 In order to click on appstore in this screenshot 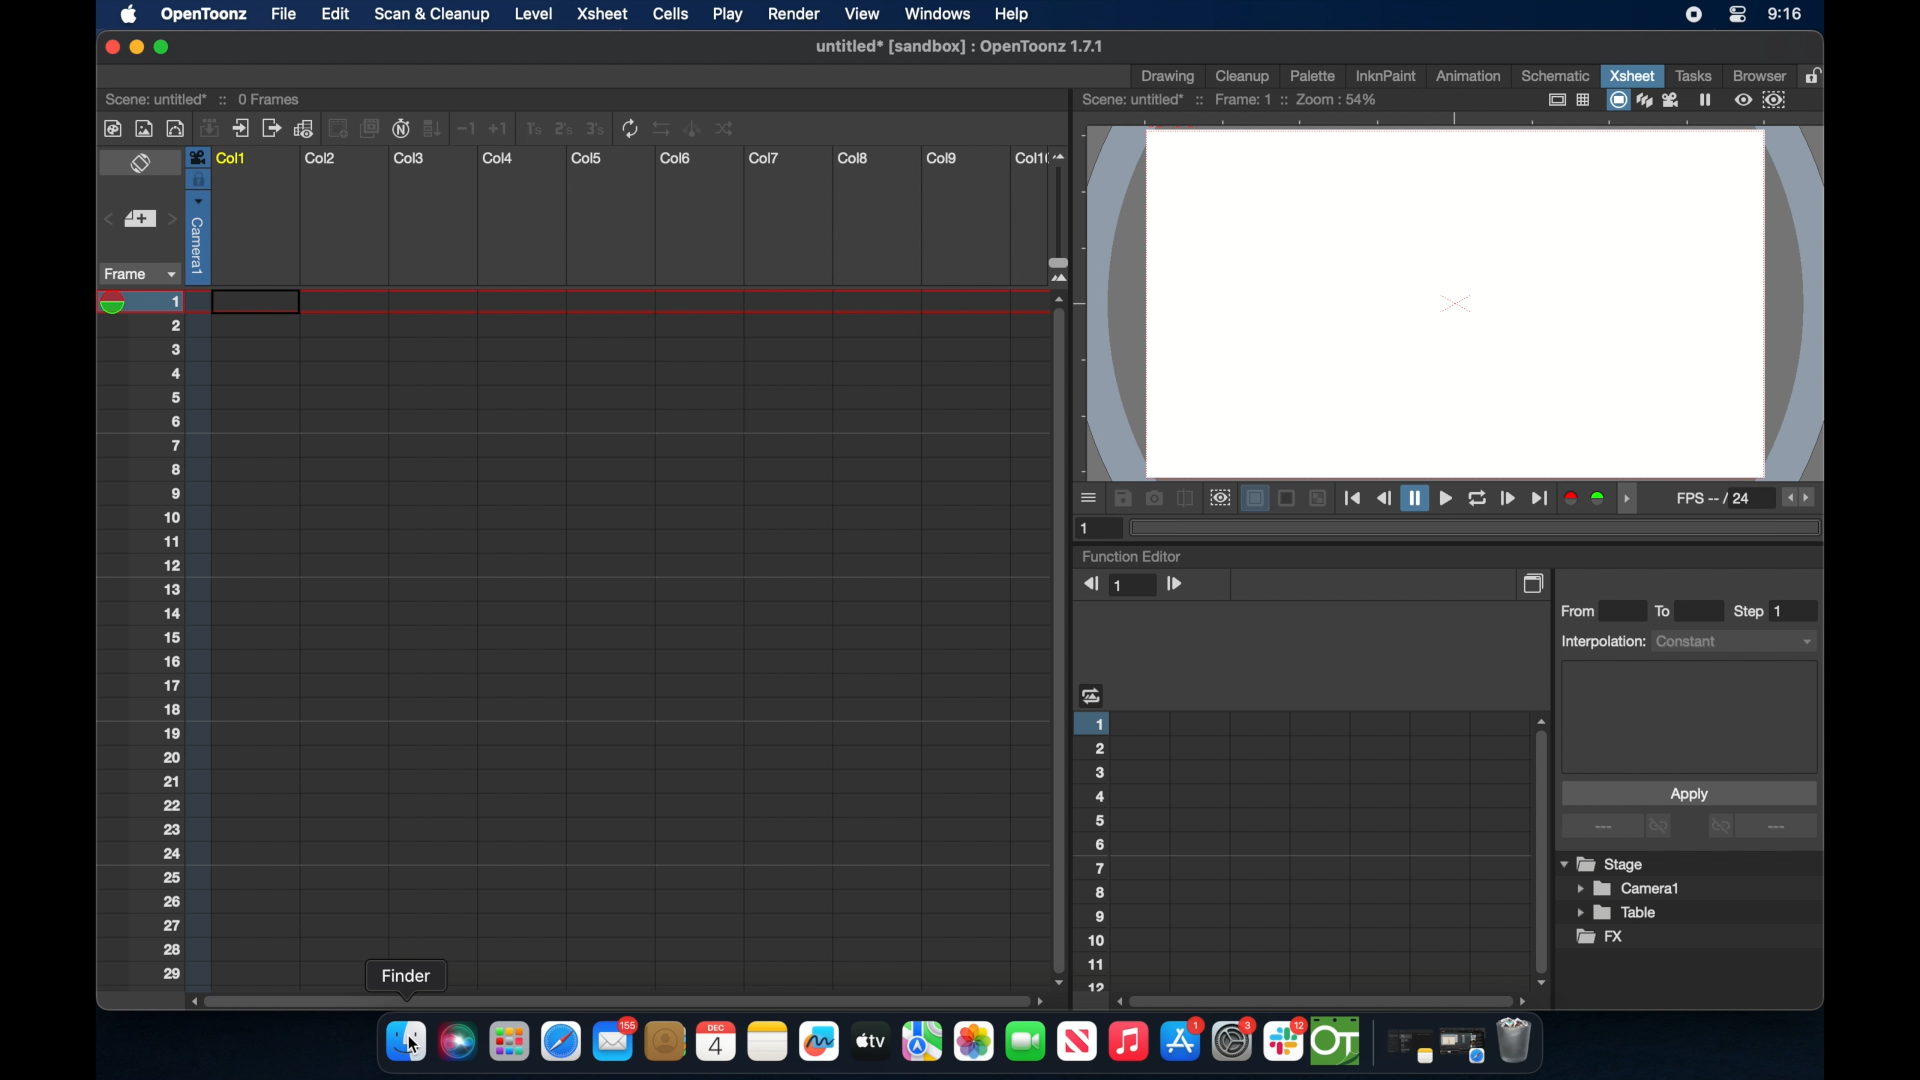, I will do `click(1182, 1042)`.